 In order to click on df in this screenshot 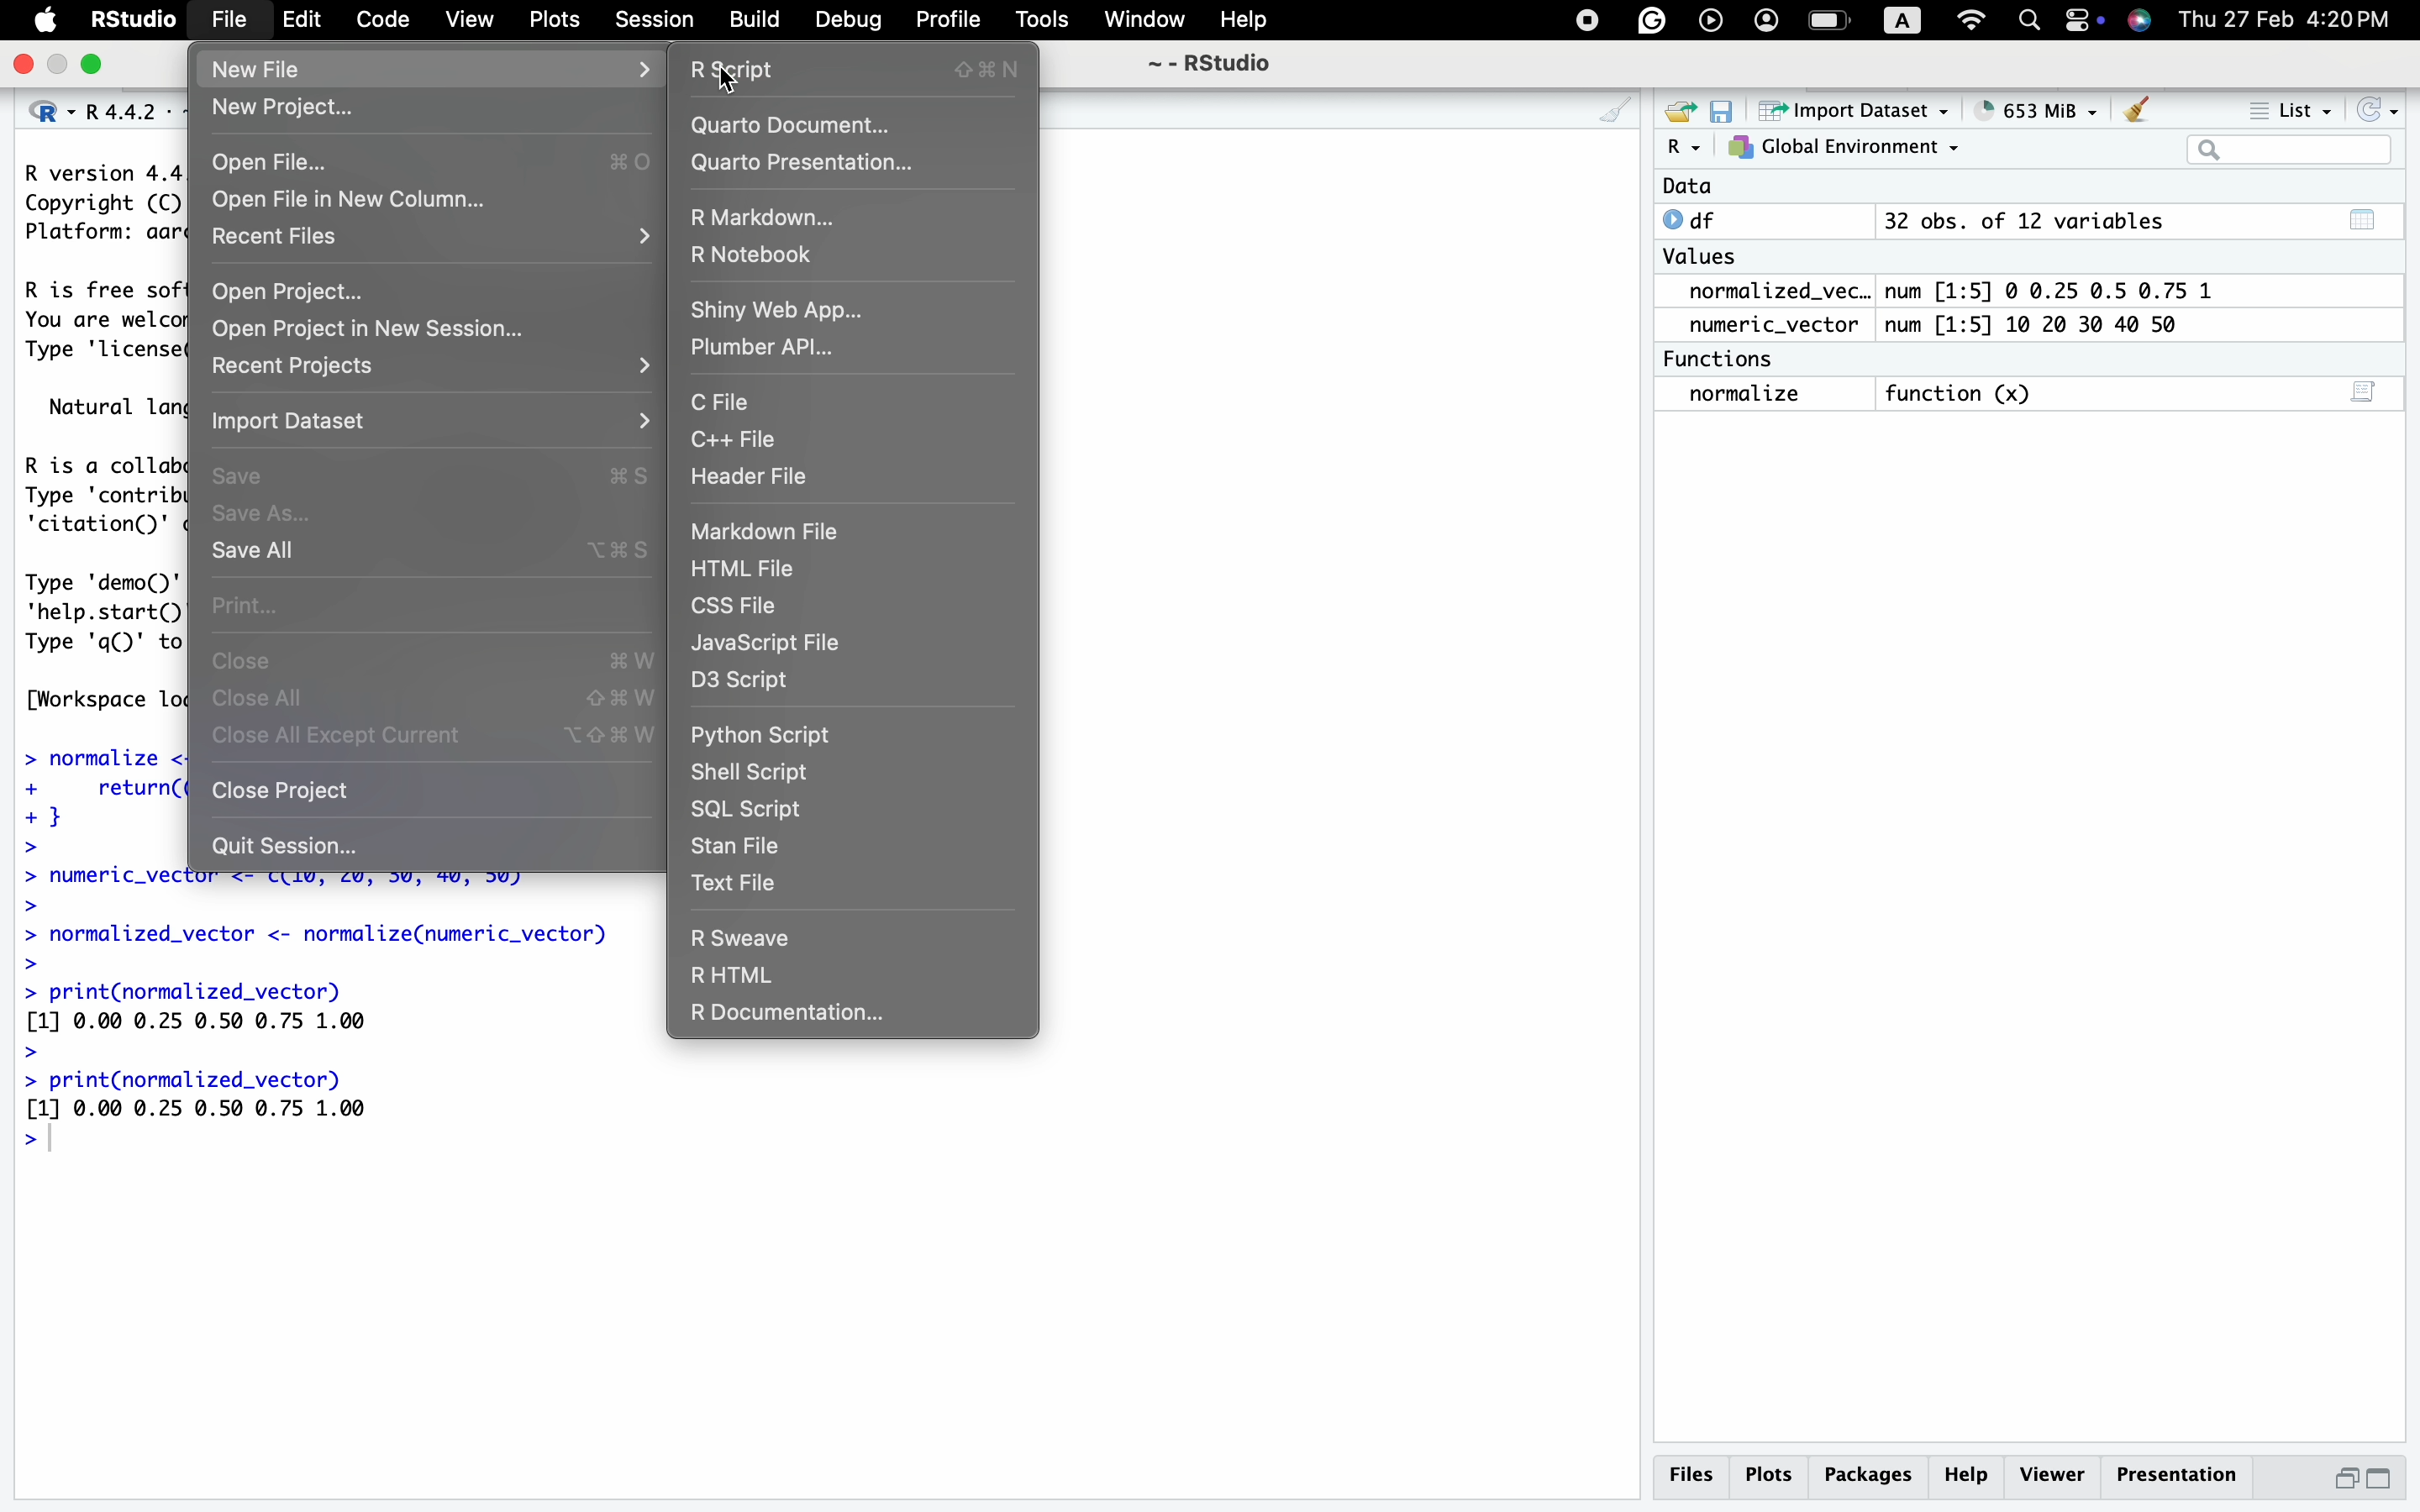, I will do `click(1697, 219)`.